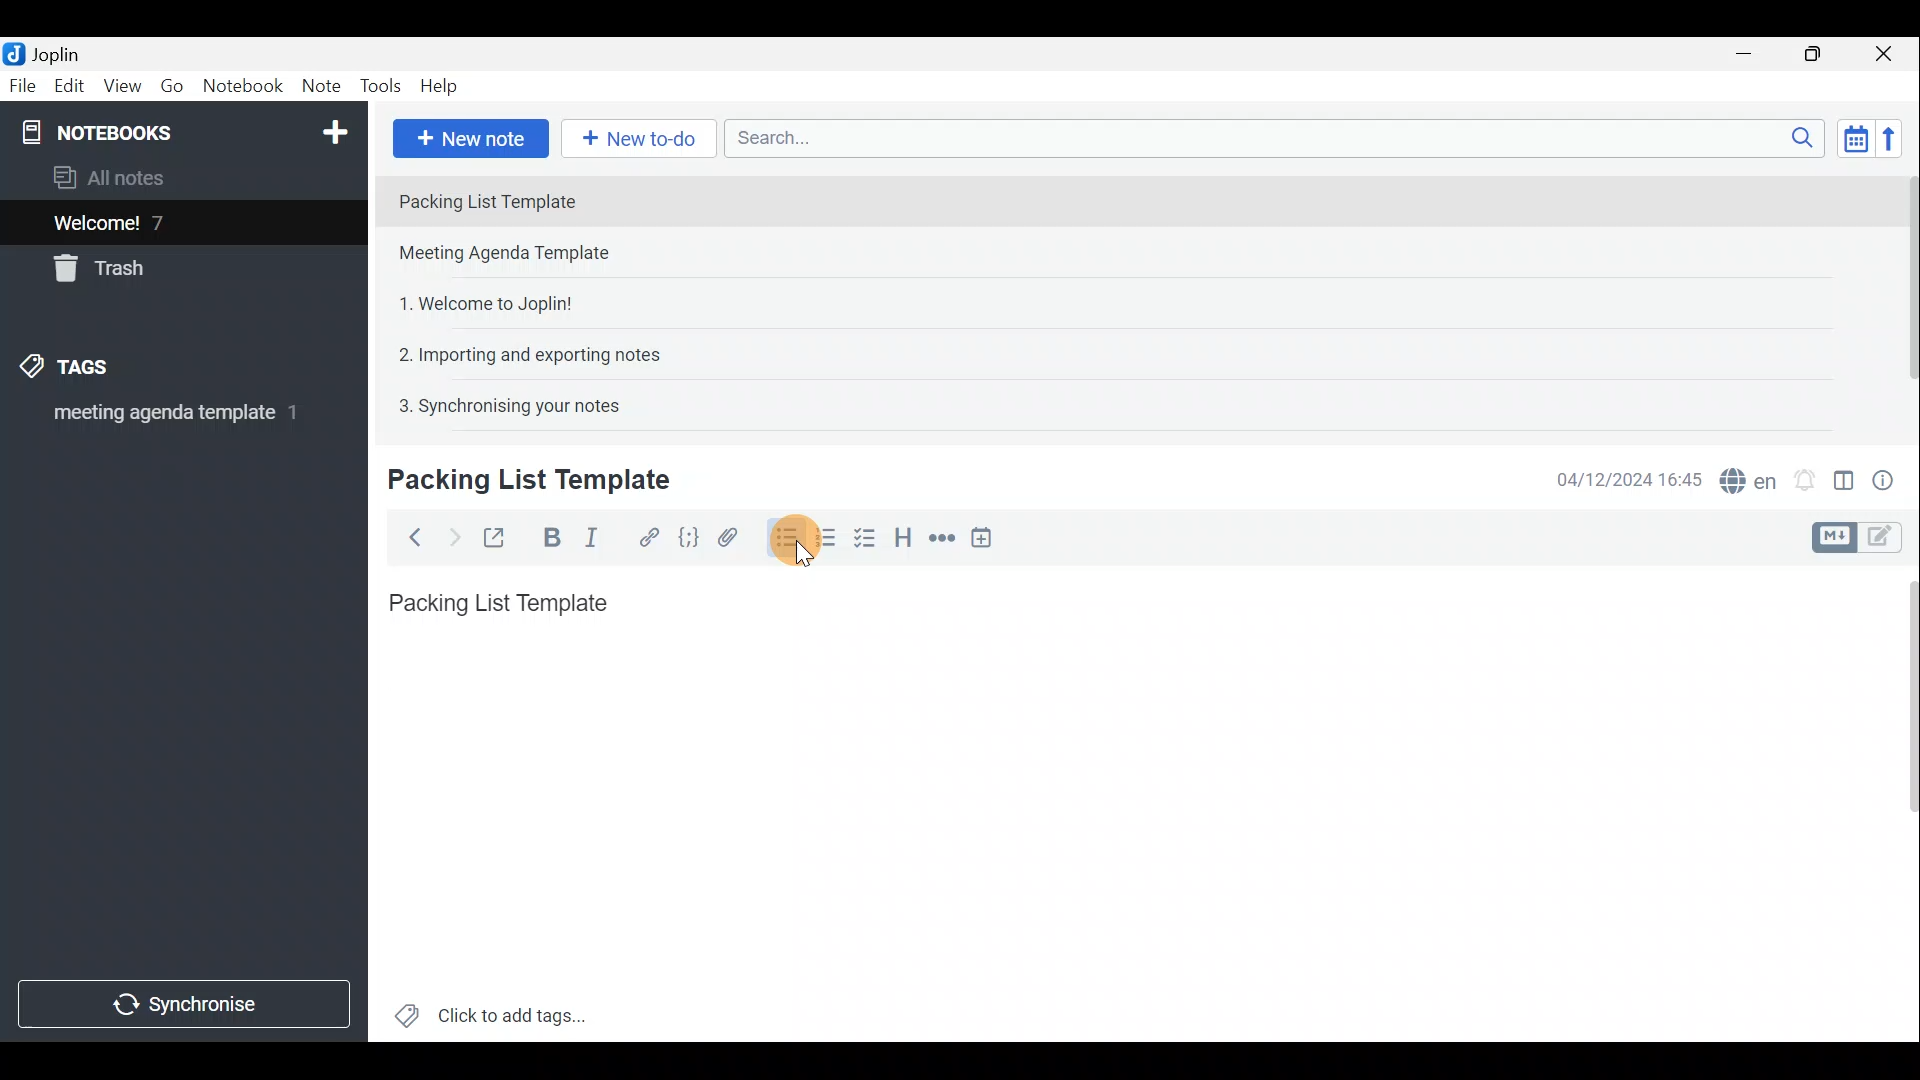 The width and height of the screenshot is (1920, 1080). Describe the element at coordinates (450, 535) in the screenshot. I see `Forward` at that location.